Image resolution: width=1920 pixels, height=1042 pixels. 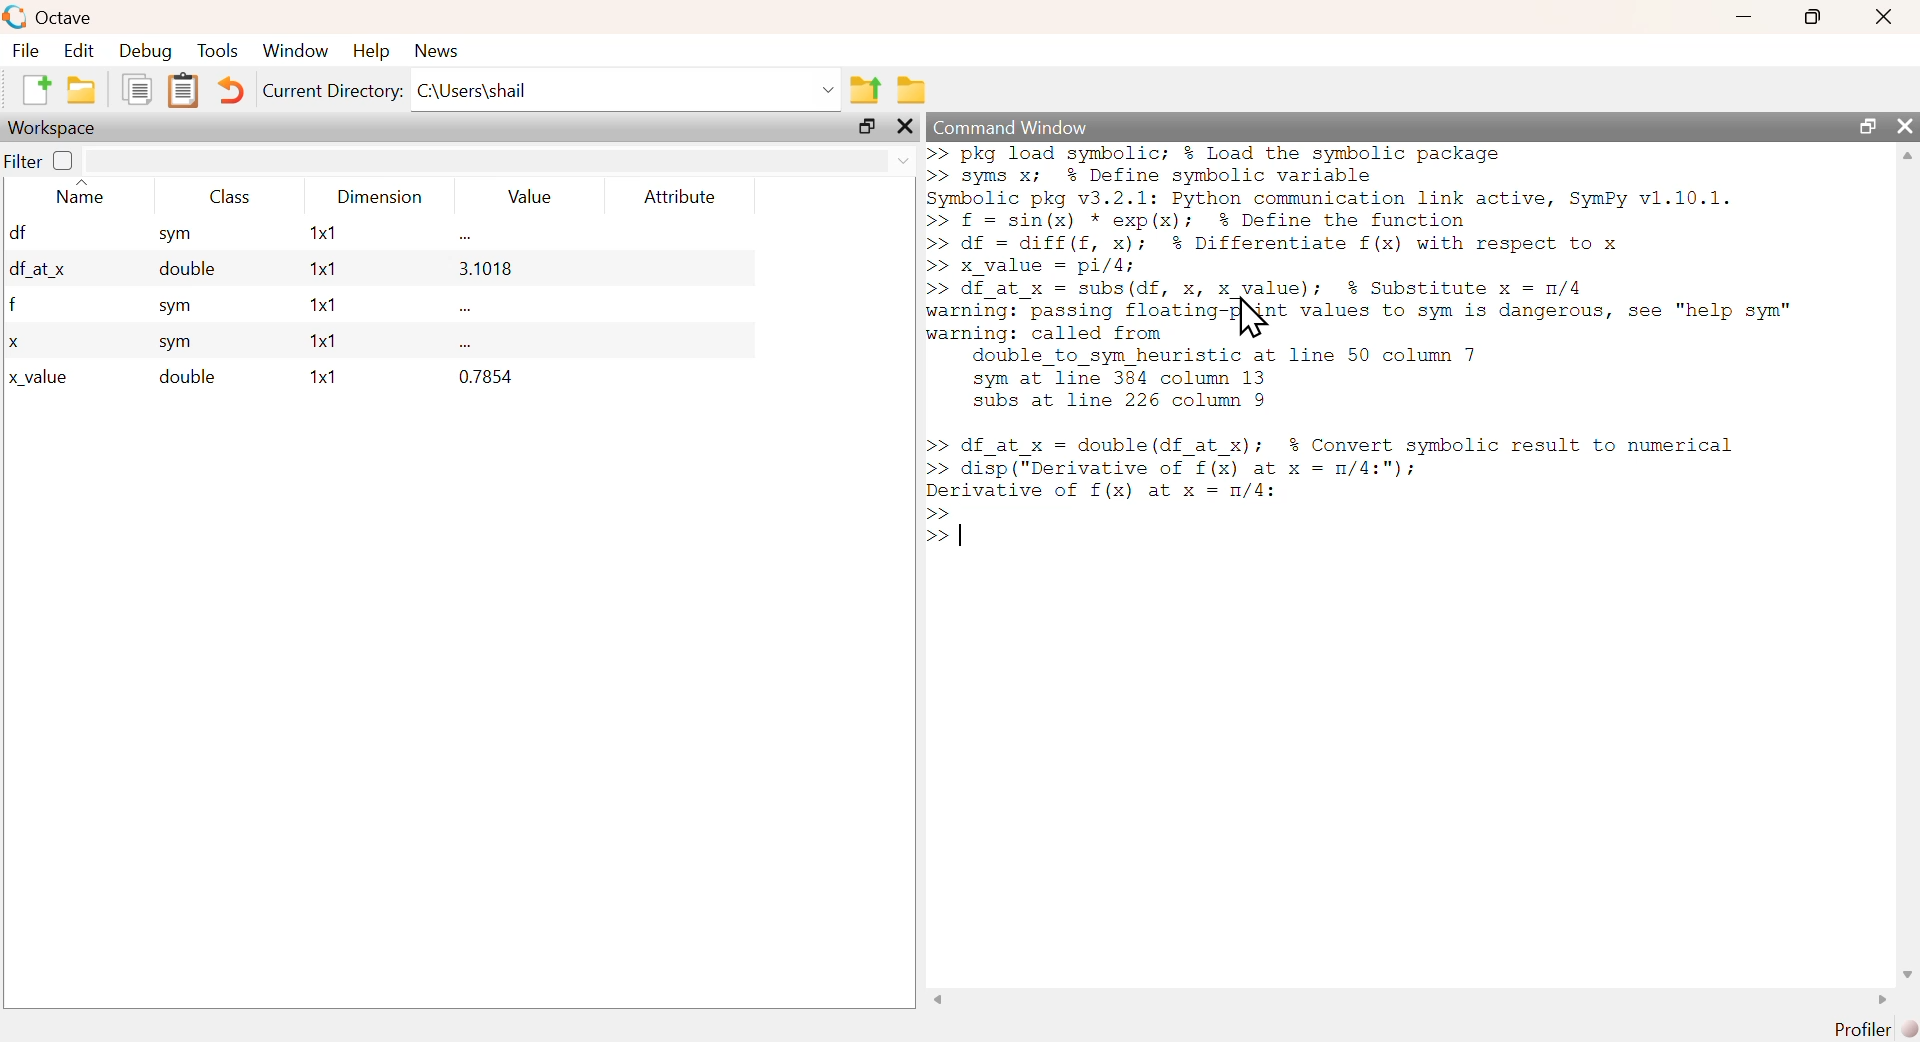 I want to click on maximize, so click(x=1812, y=18).